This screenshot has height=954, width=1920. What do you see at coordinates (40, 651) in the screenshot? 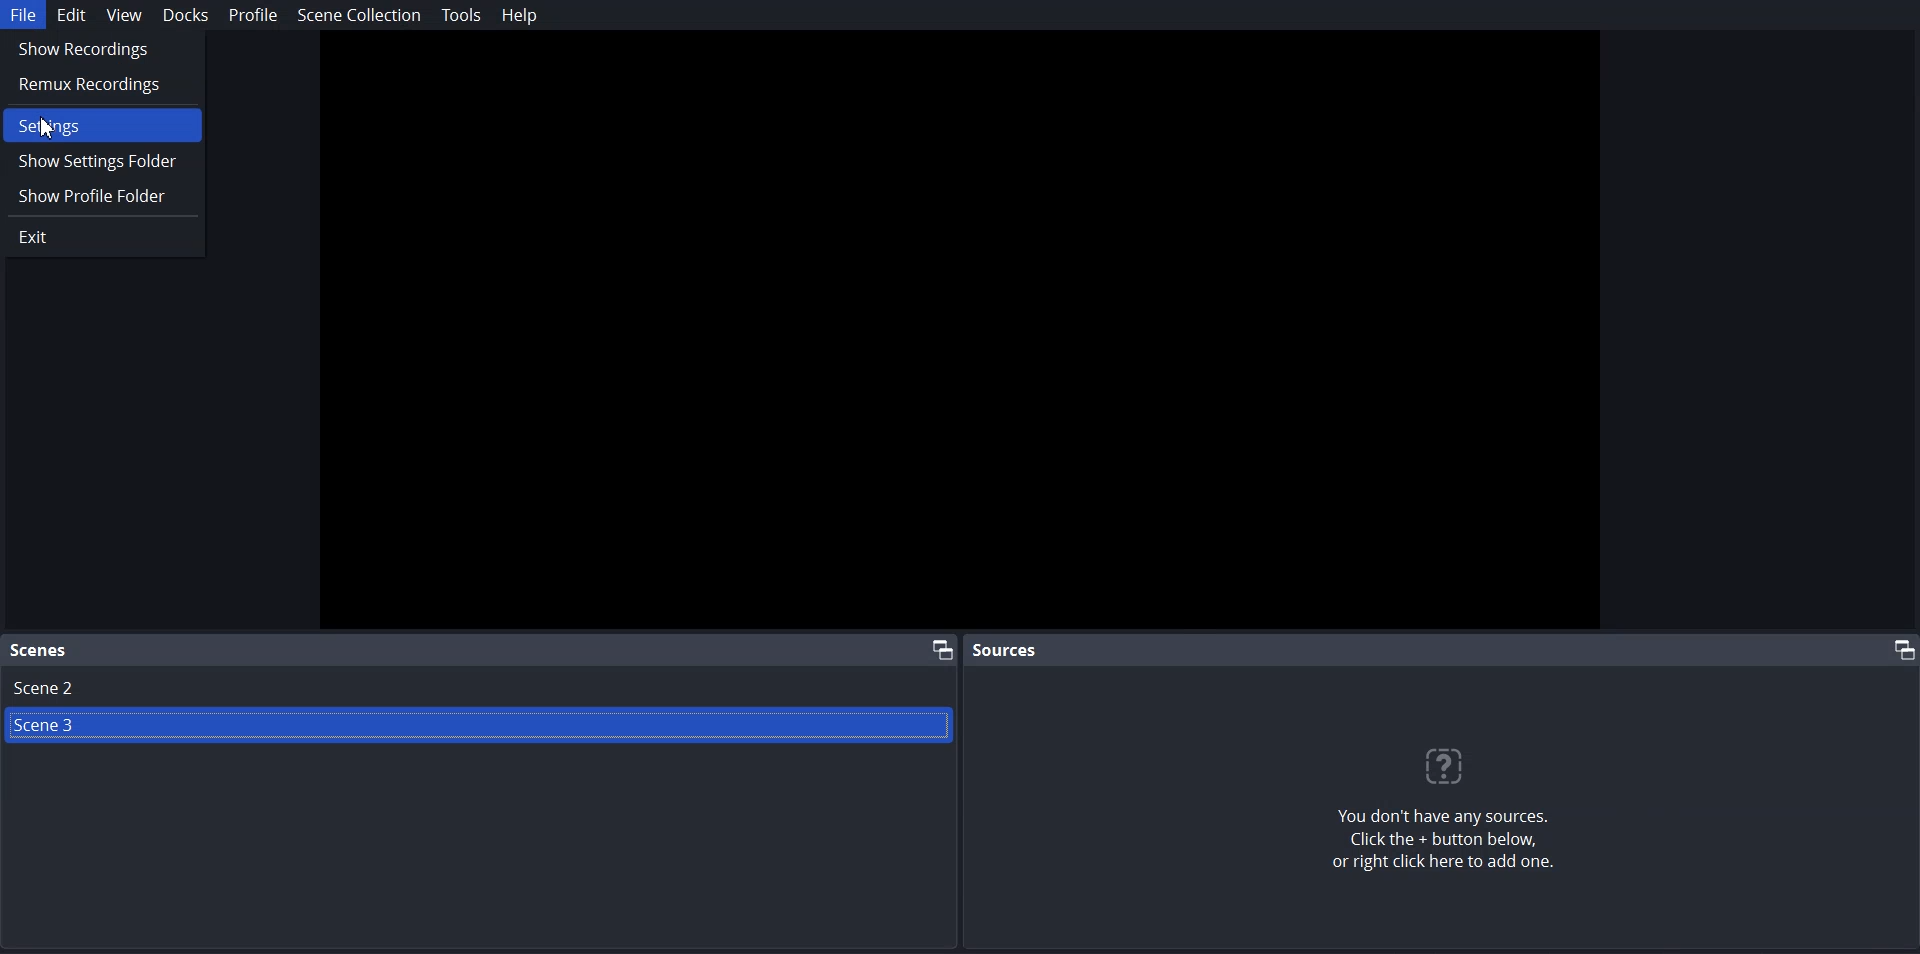
I see `Scene` at bounding box center [40, 651].